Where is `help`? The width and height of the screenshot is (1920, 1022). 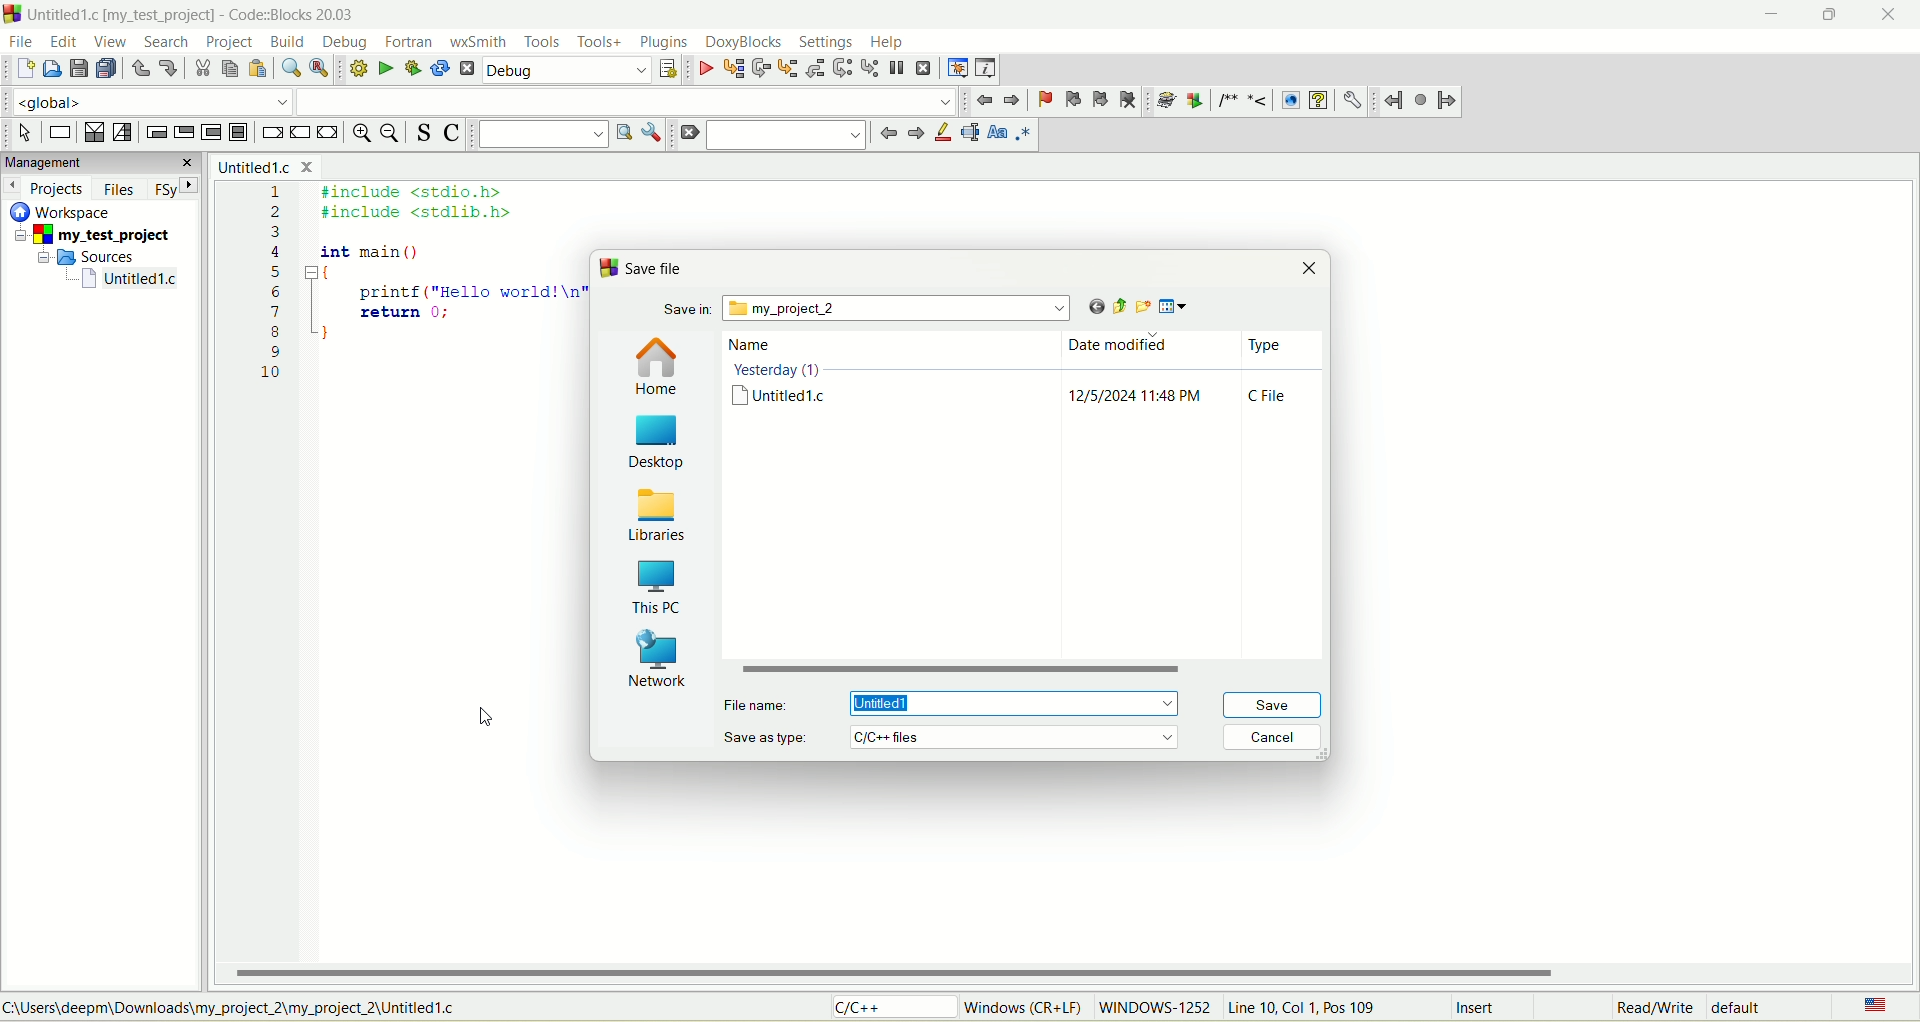
help is located at coordinates (887, 43).